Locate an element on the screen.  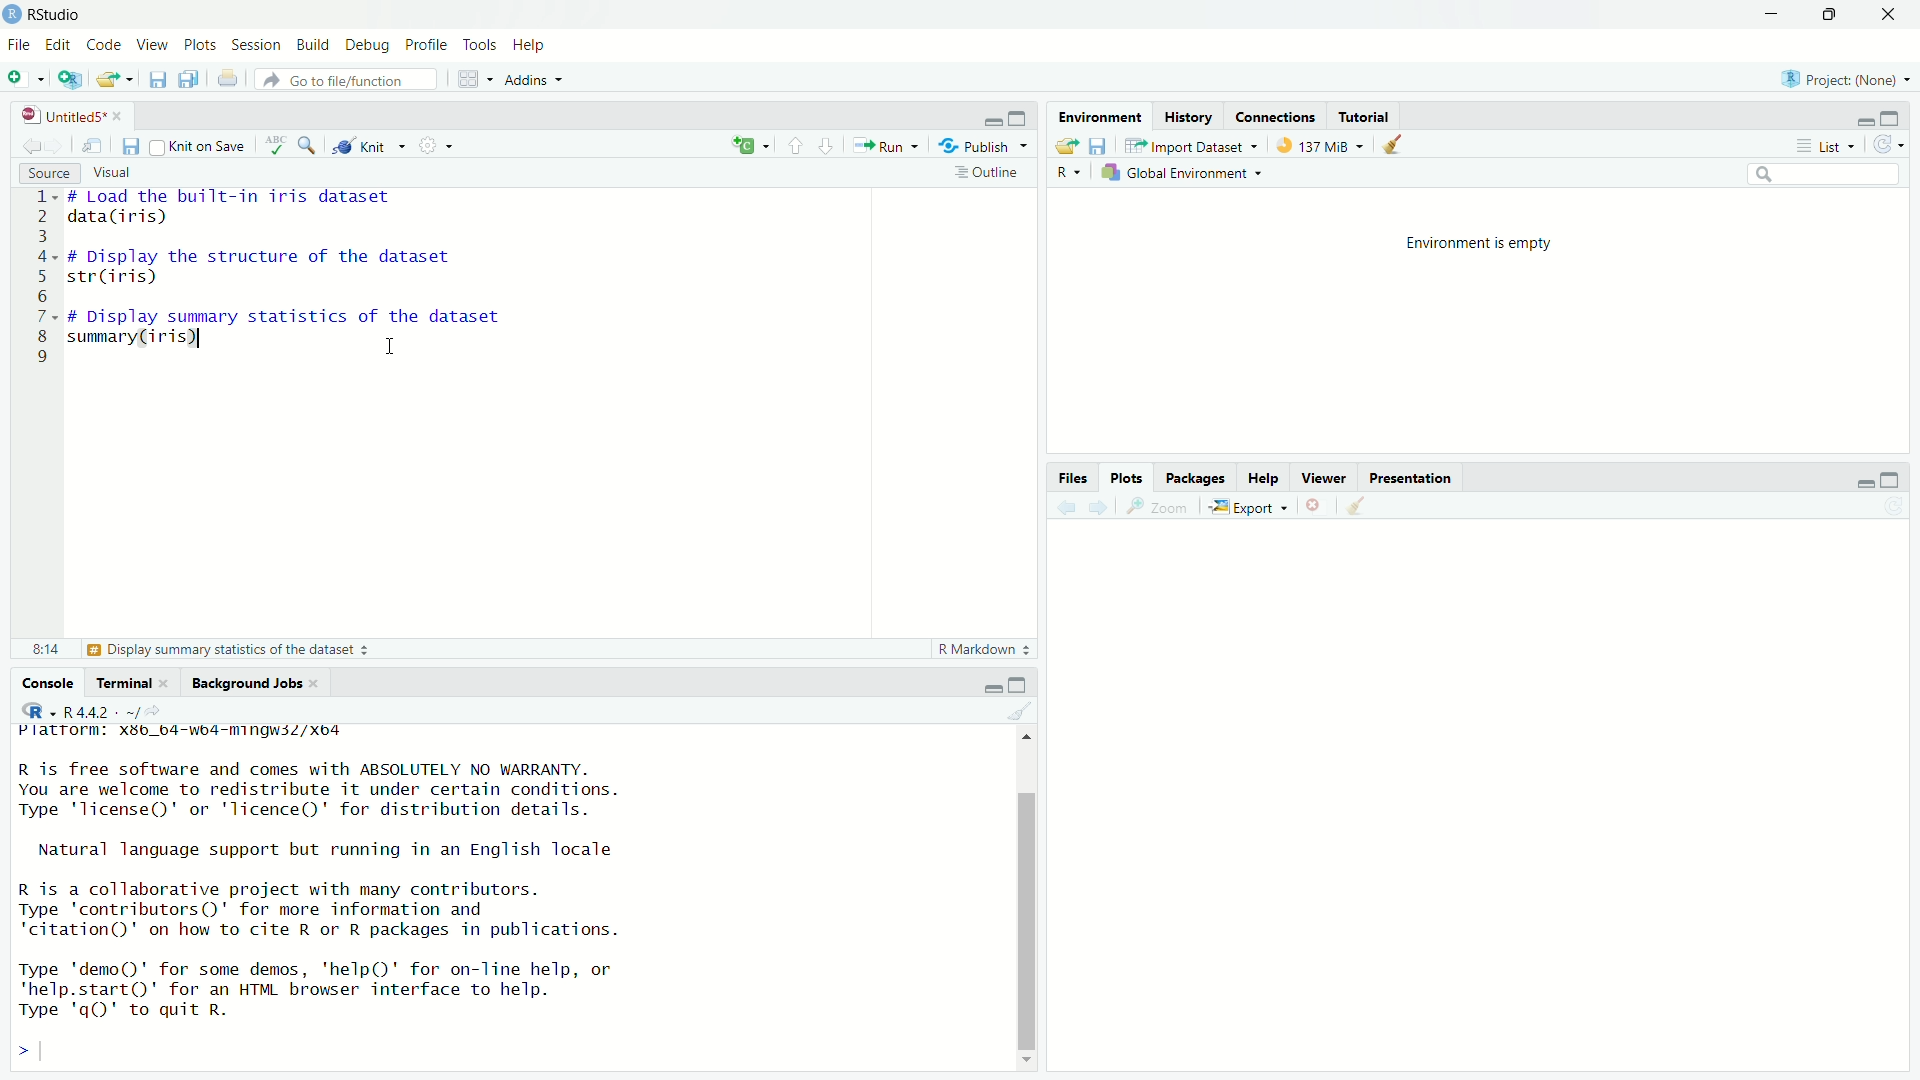
Remove selected is located at coordinates (1318, 505).